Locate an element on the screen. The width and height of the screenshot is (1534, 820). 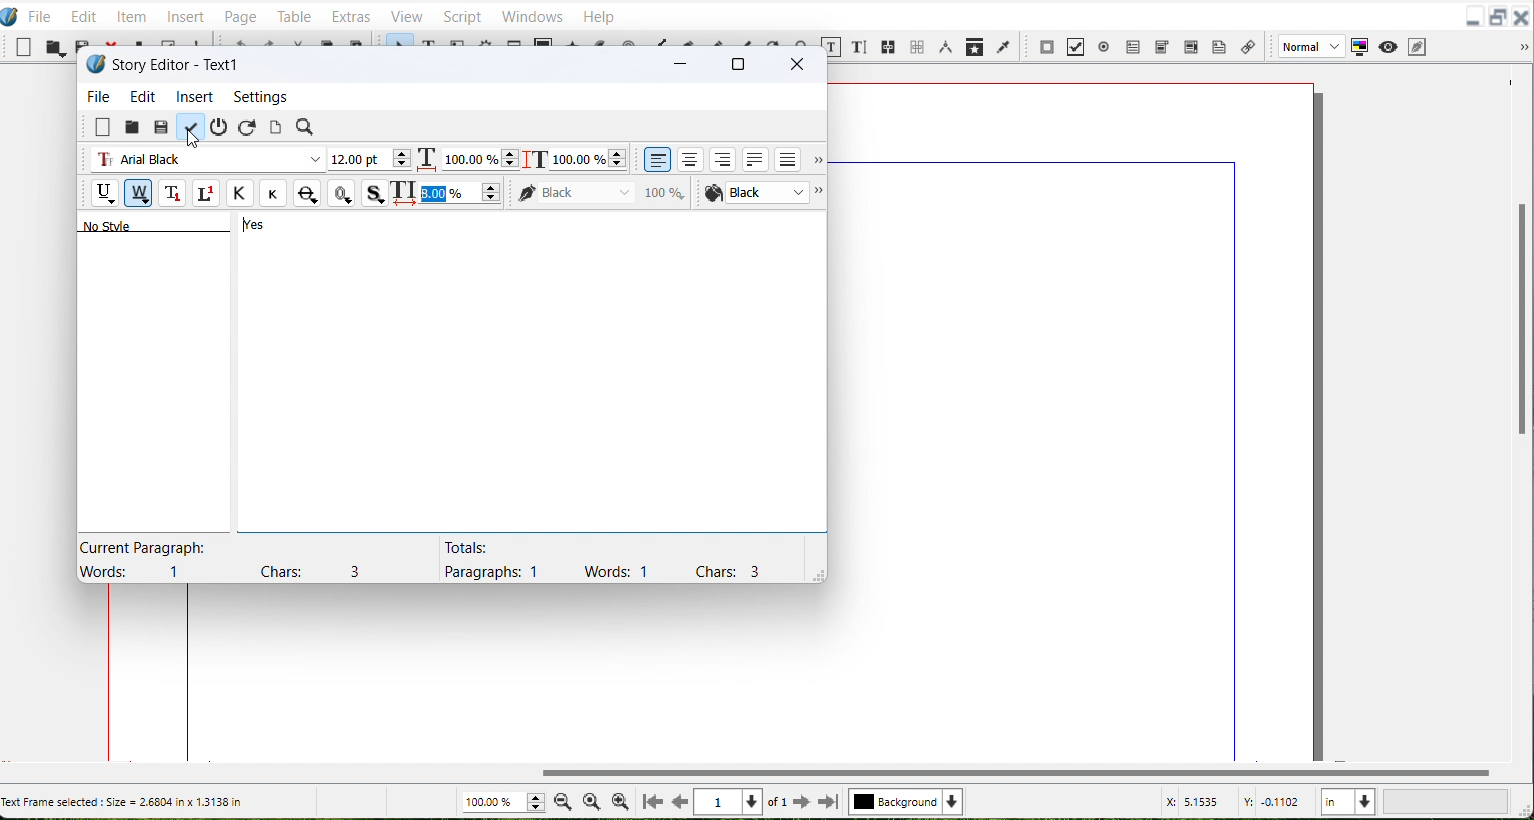
Preview Mode is located at coordinates (1388, 46).